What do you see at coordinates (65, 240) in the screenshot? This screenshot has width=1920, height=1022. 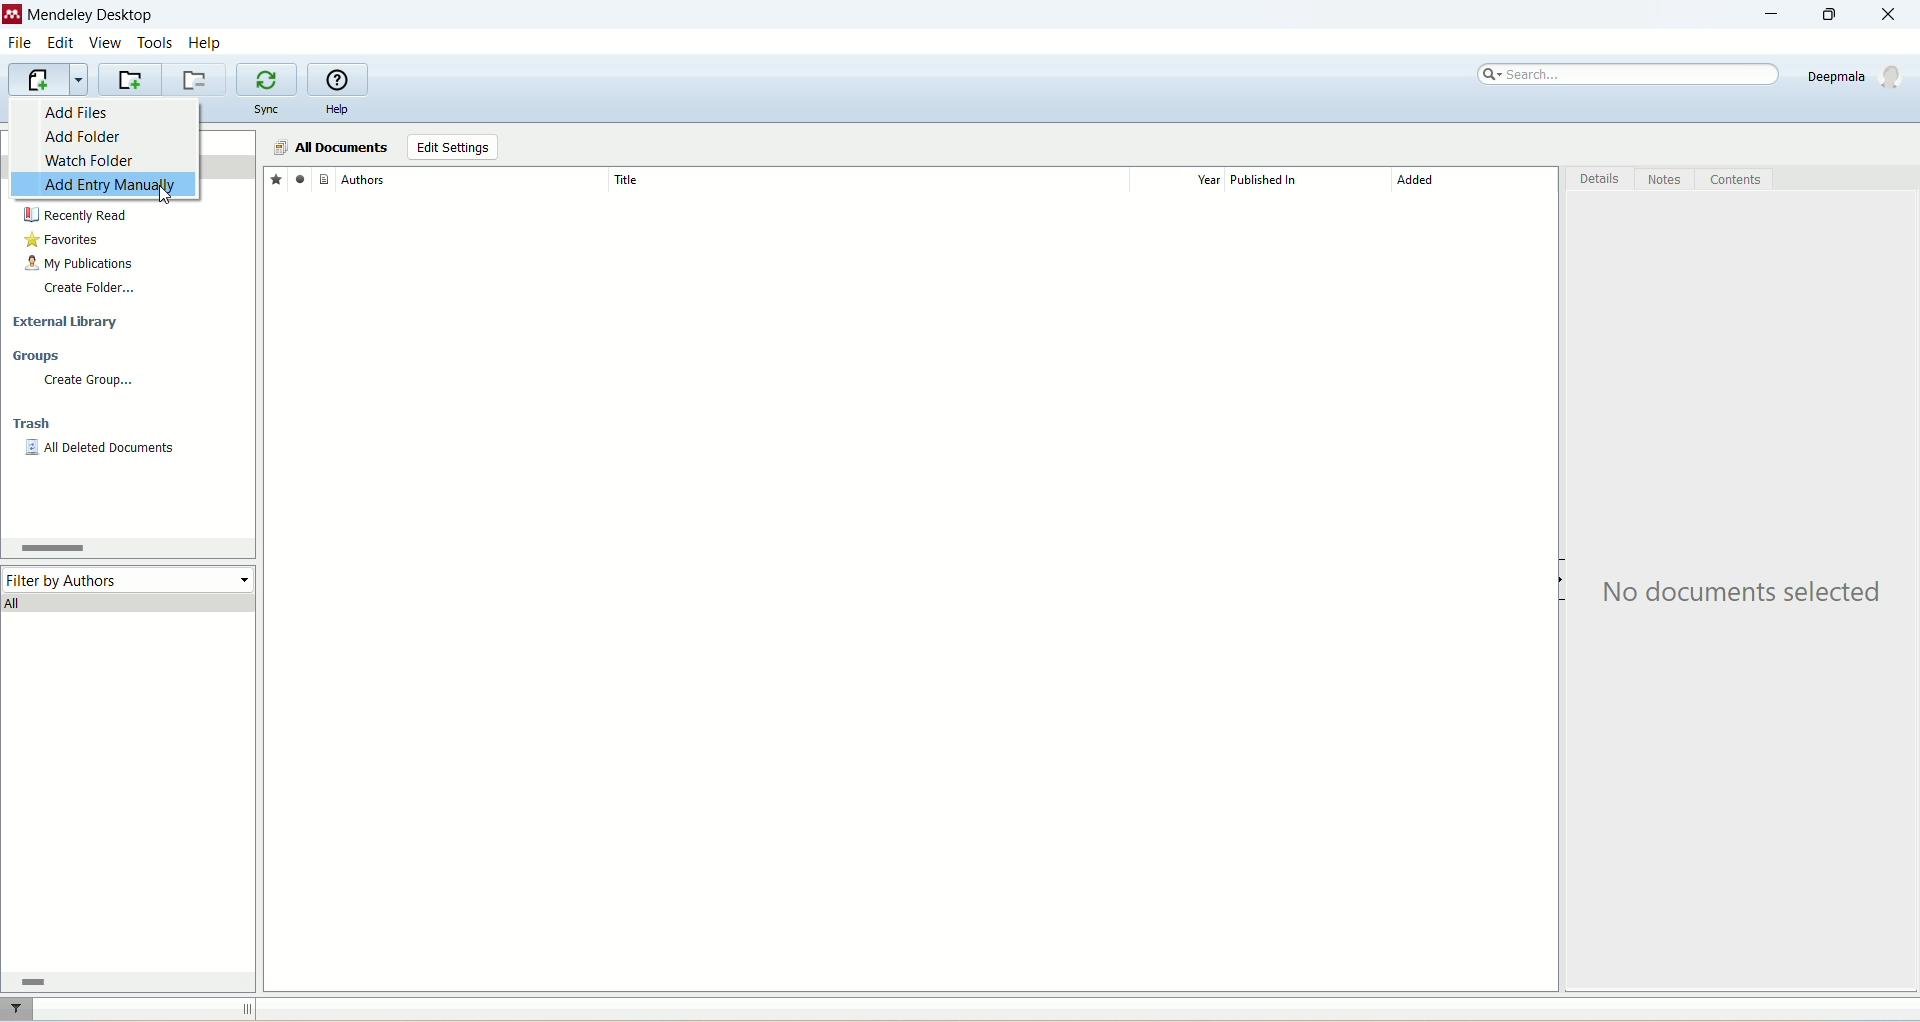 I see `favorites` at bounding box center [65, 240].